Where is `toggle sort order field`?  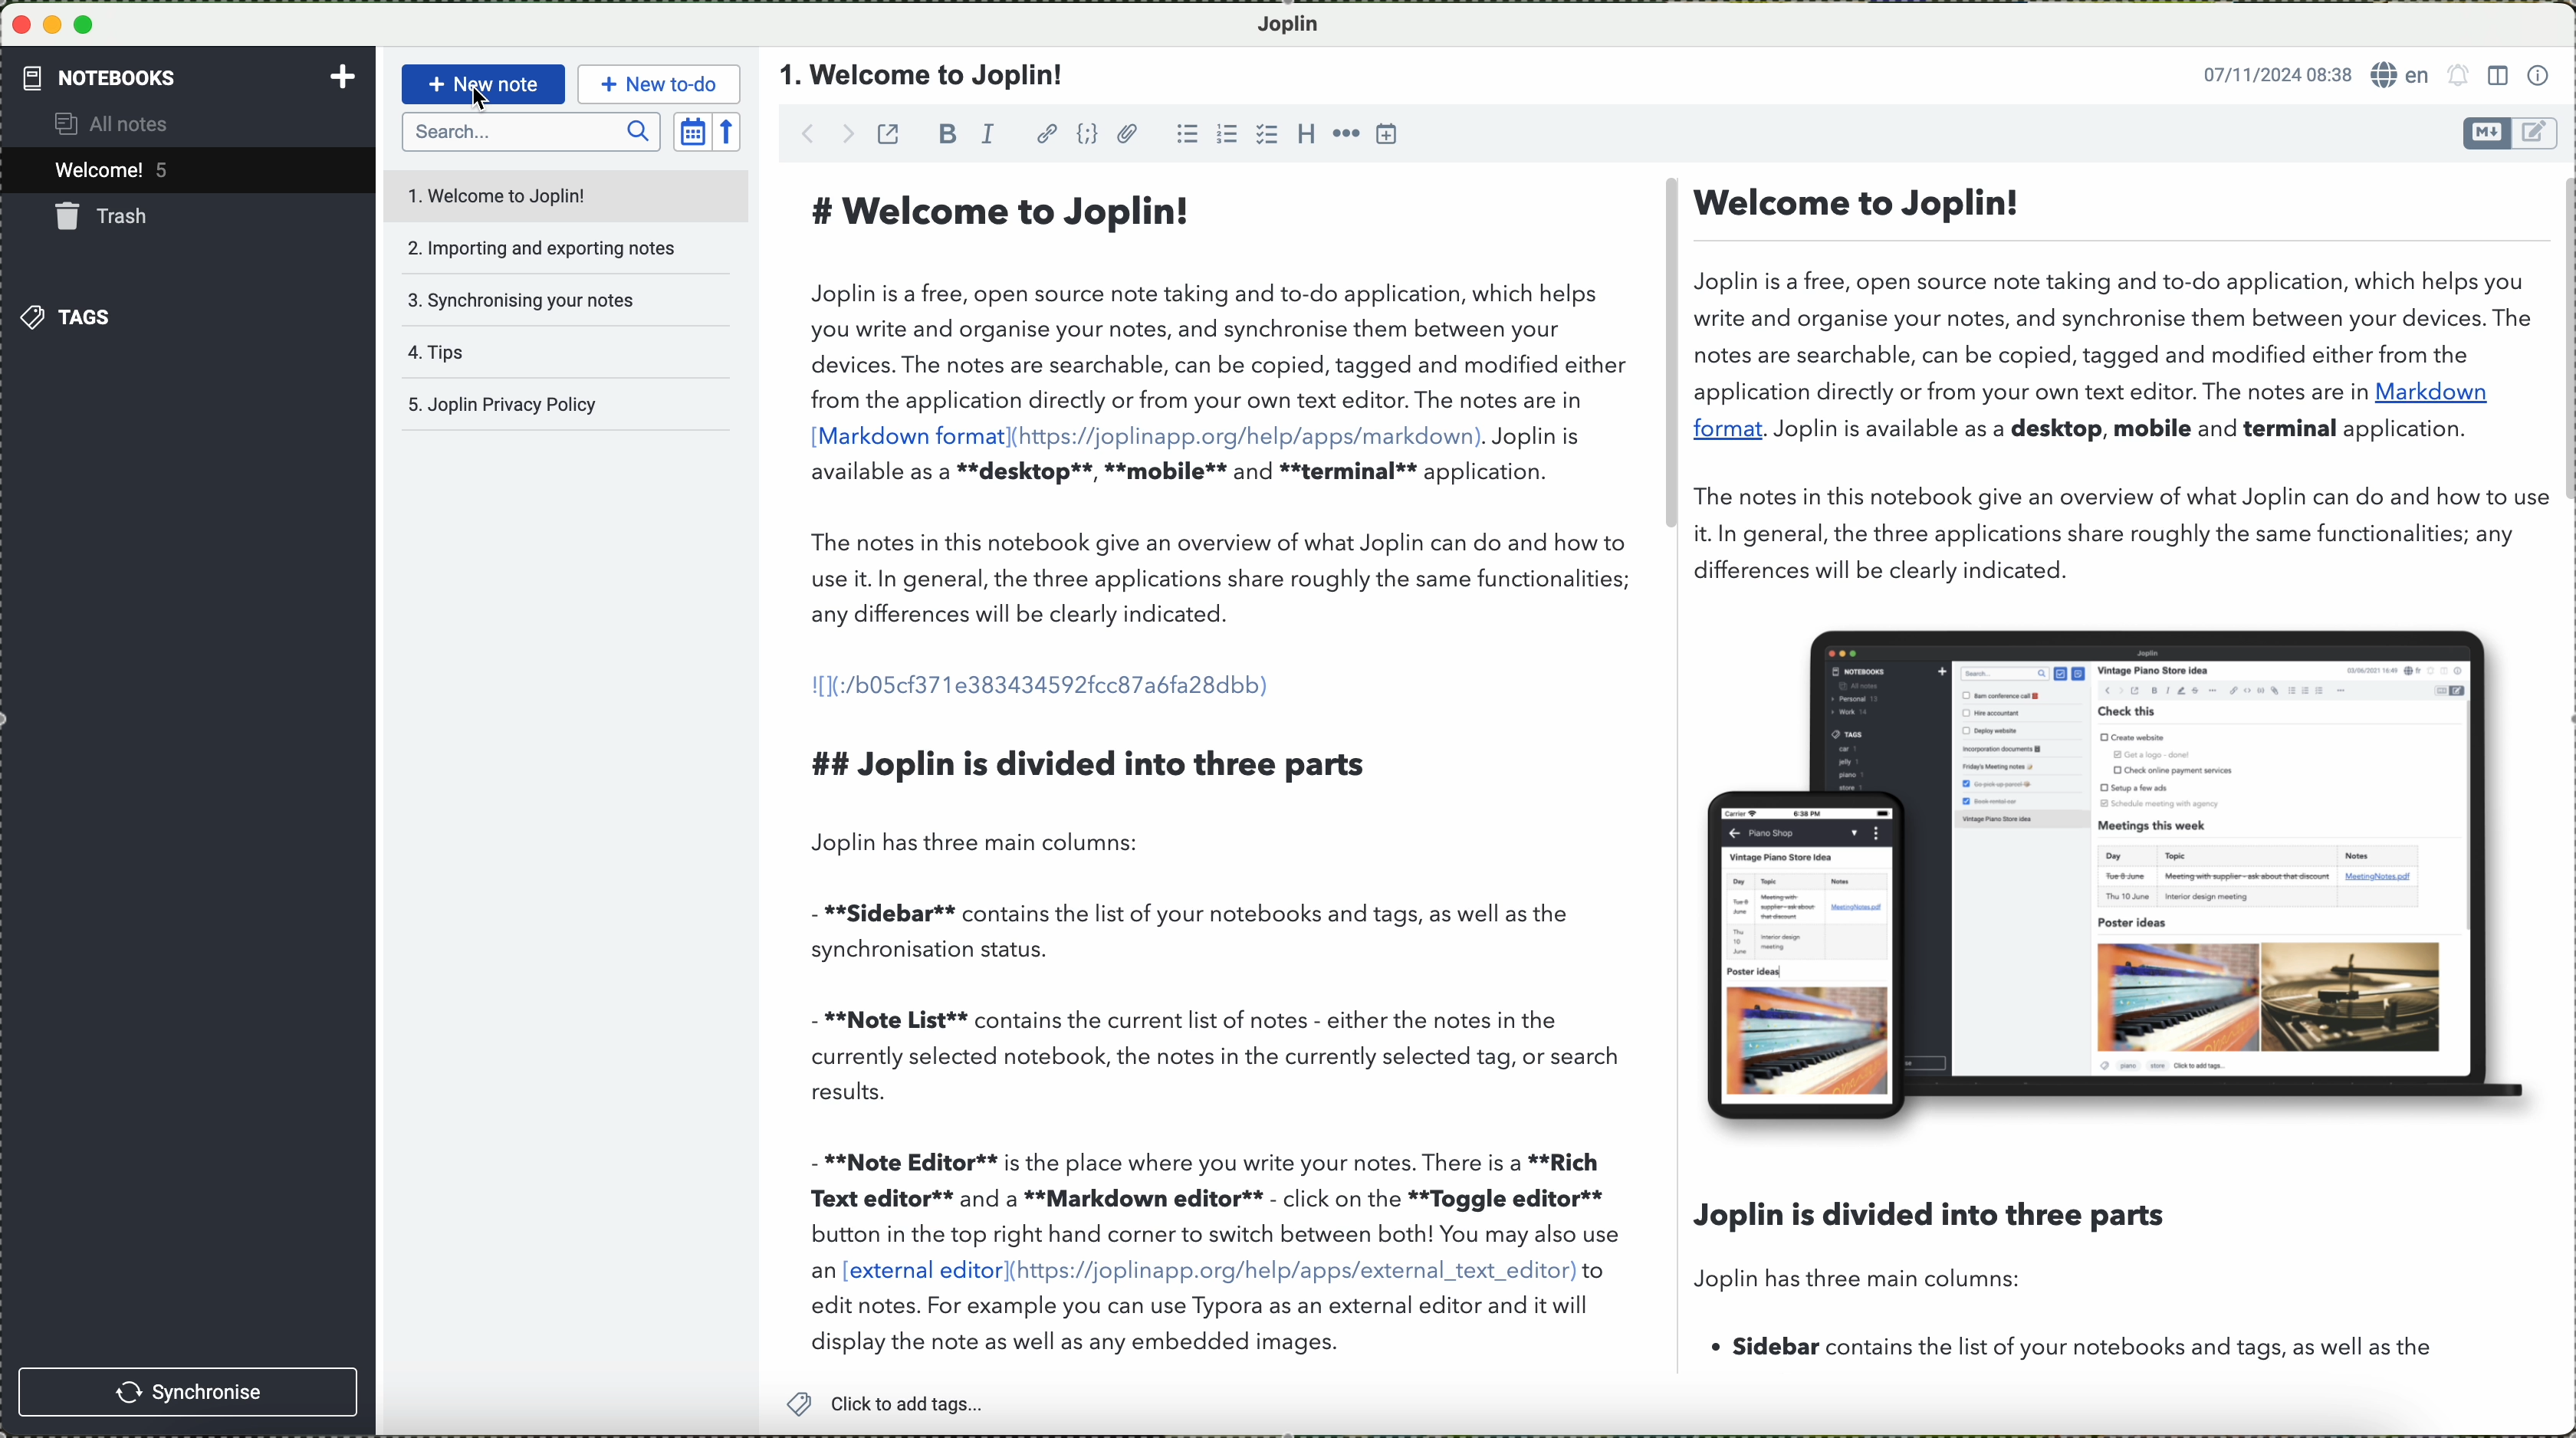 toggle sort order field is located at coordinates (691, 130).